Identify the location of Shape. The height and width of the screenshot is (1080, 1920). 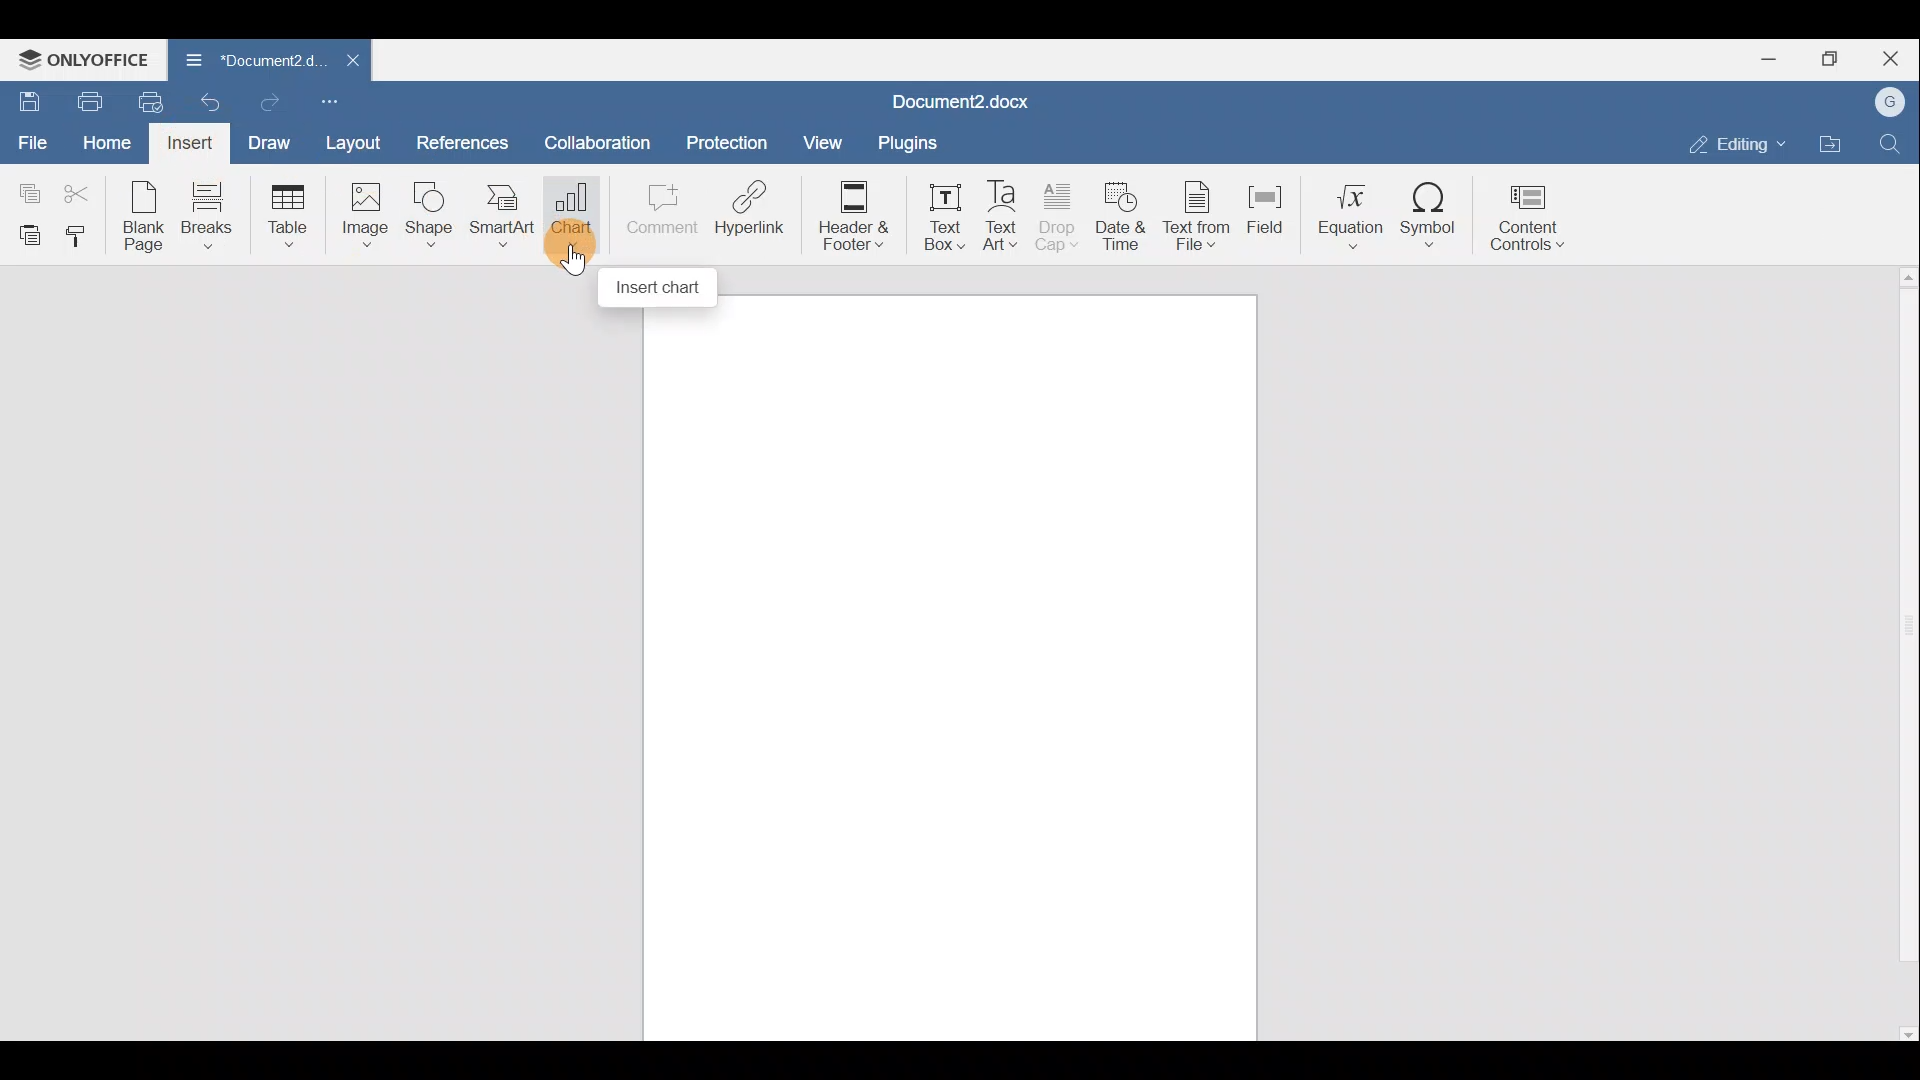
(427, 214).